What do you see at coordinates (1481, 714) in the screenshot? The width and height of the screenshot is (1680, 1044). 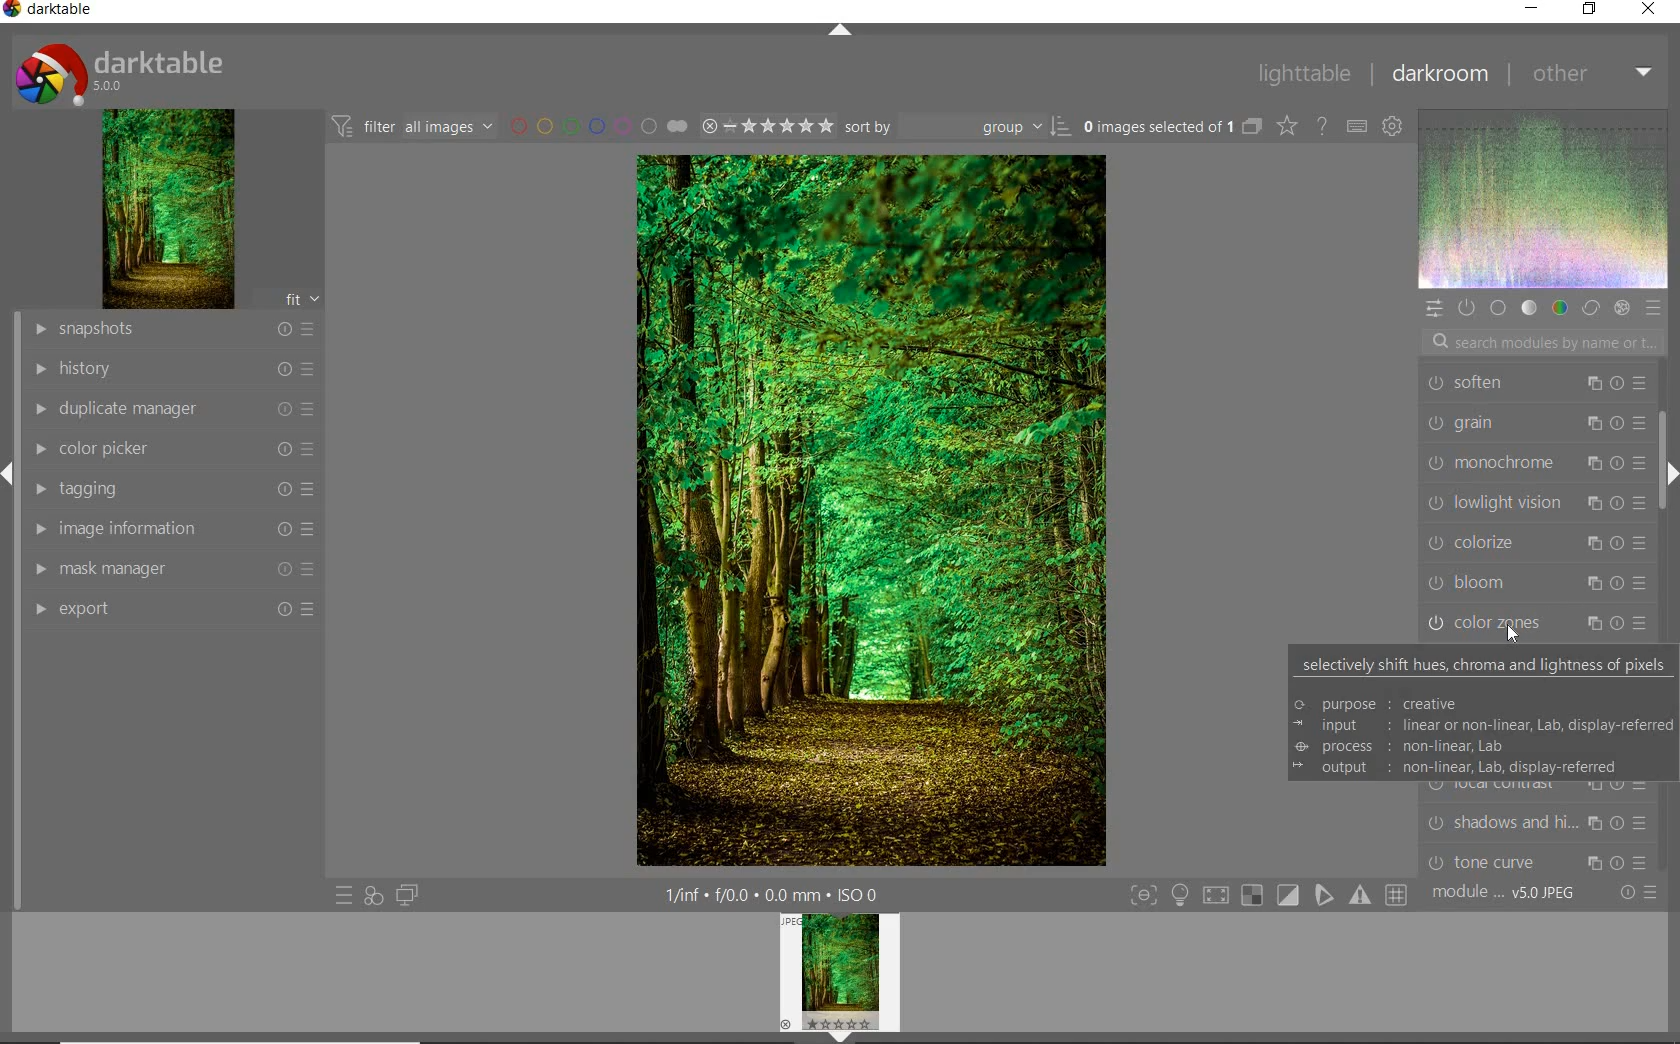 I see `selectively shift hues, chroma and lightness of pixels
© purpose : creative

= input linear or non-linear, Lab, display-referred
@ process : non-linear, Lab

= output : non-linear, Lab, display-referred` at bounding box center [1481, 714].